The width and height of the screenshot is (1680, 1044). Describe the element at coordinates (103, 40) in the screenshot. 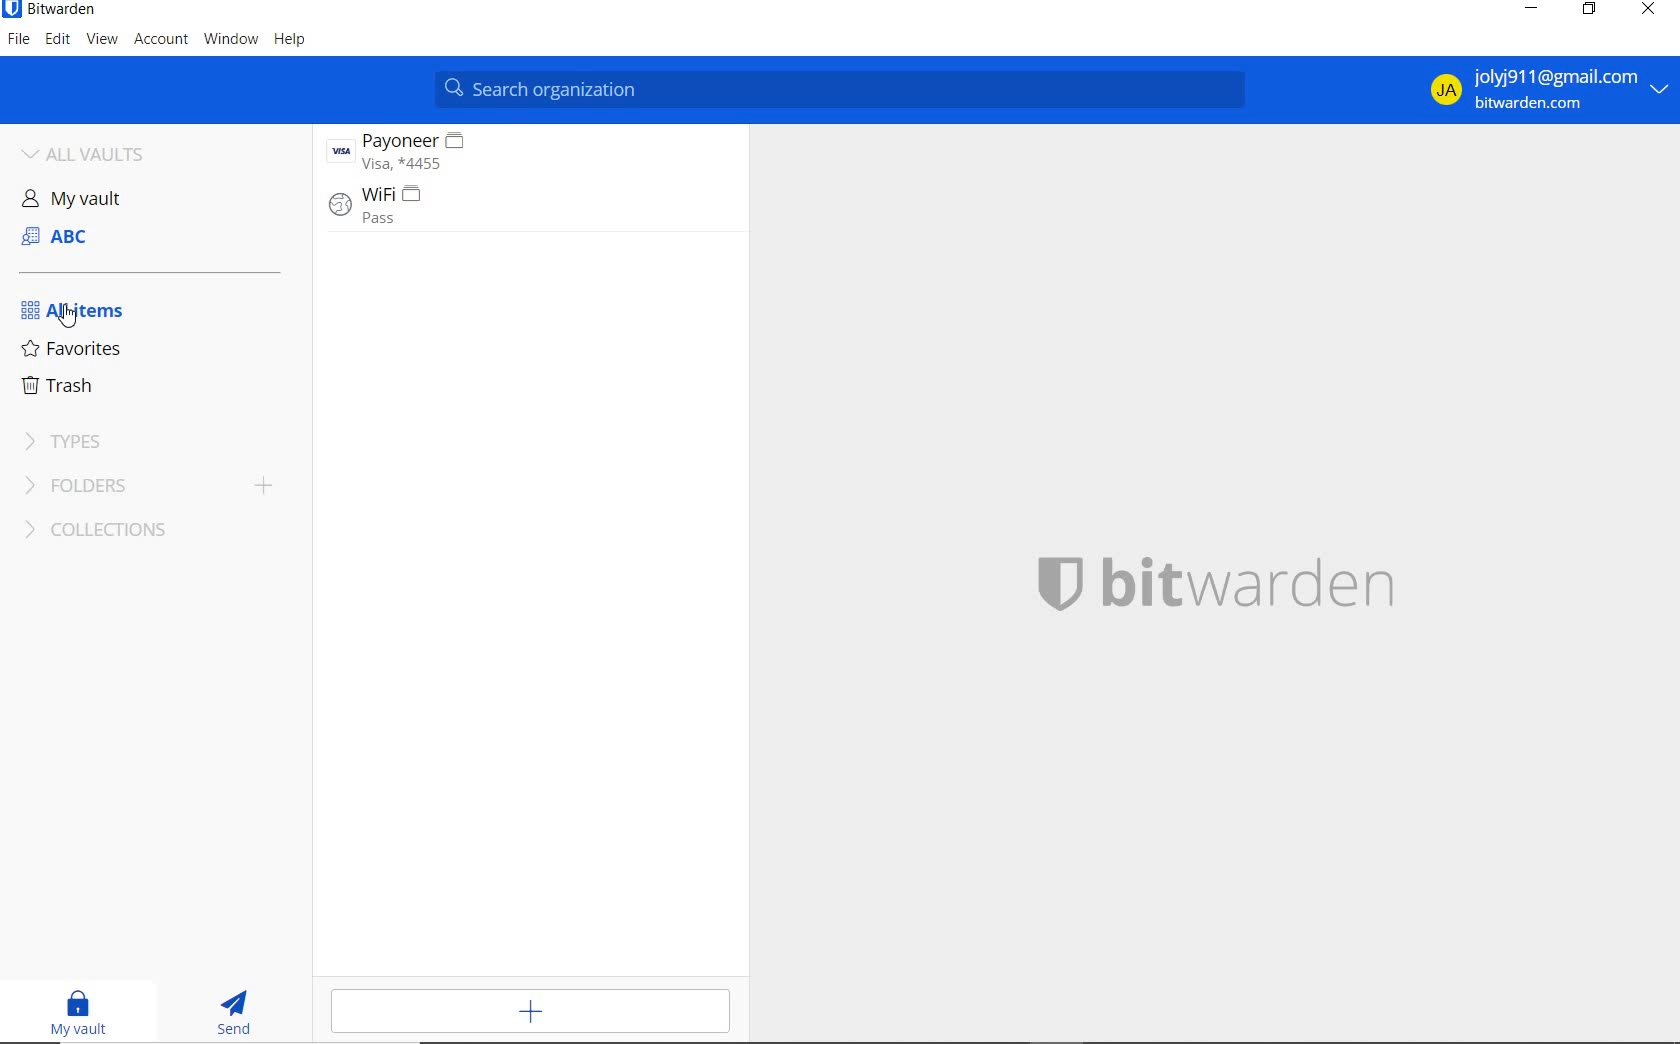

I see `VIEW` at that location.